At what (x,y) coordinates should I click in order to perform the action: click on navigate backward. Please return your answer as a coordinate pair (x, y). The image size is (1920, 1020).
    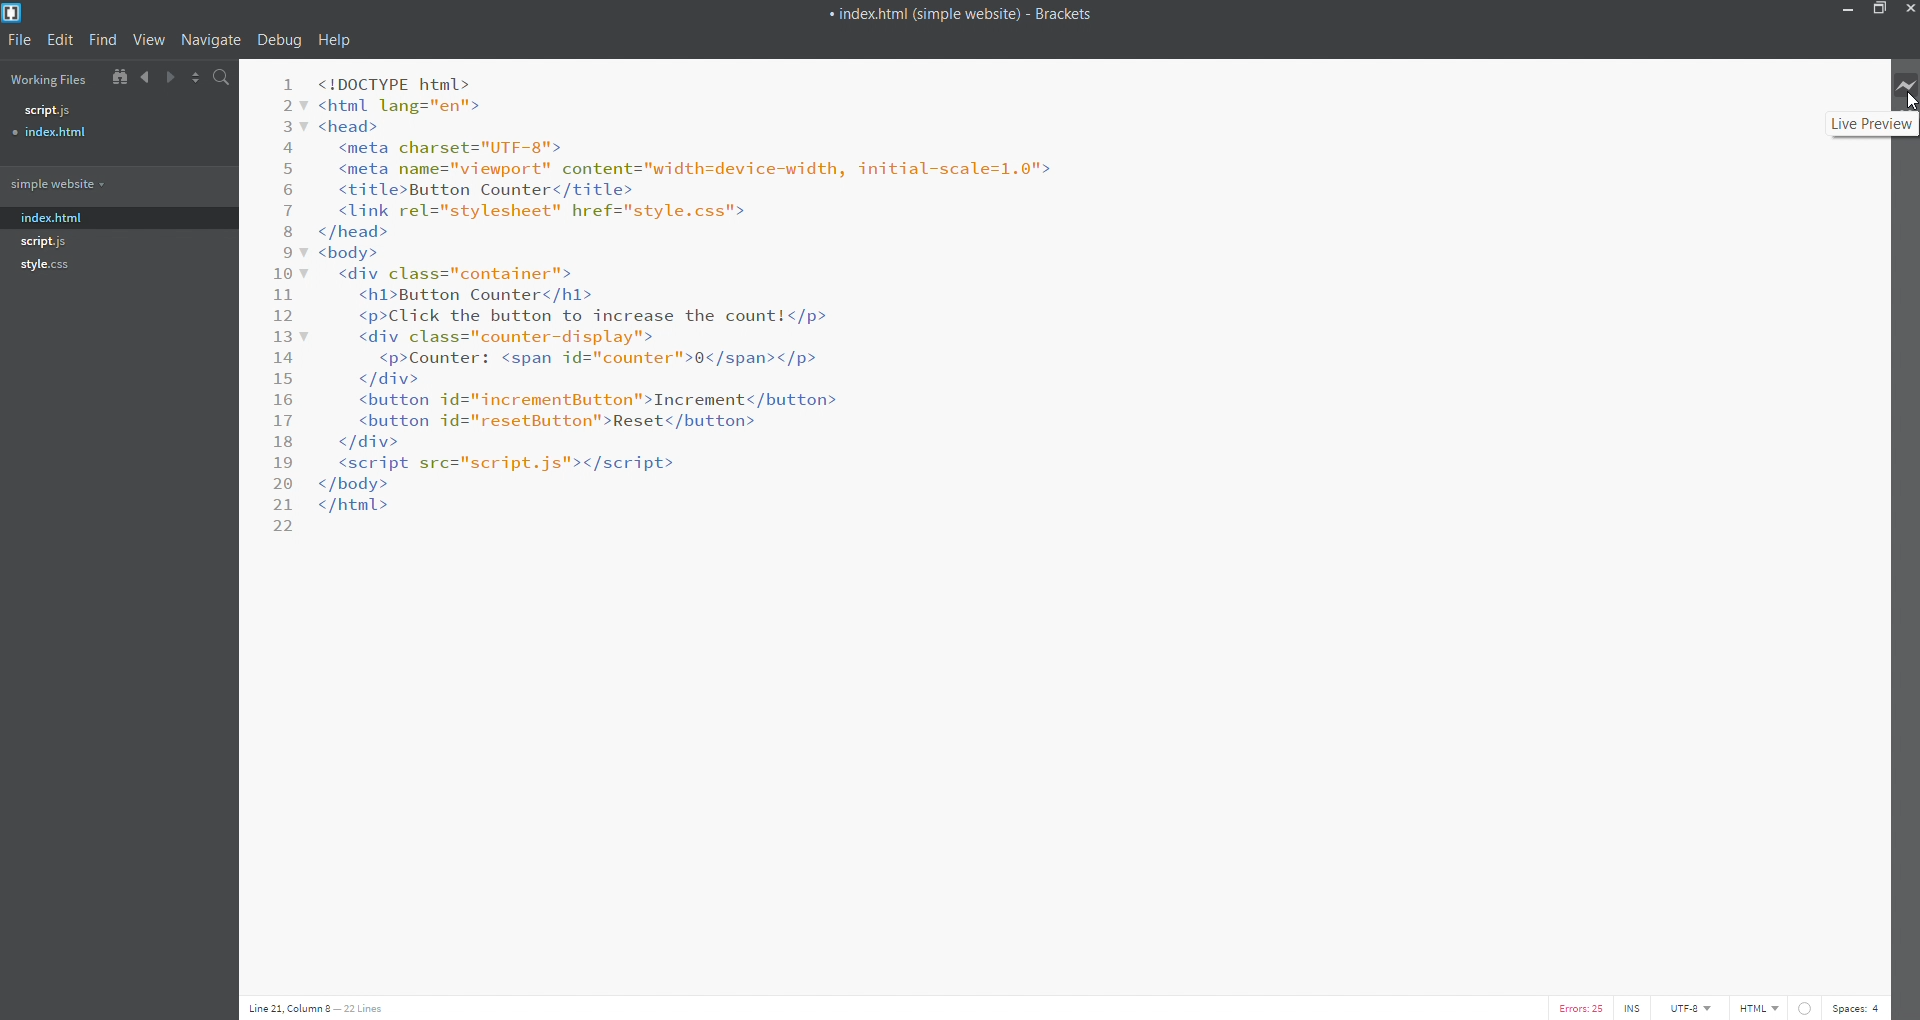
    Looking at the image, I should click on (146, 79).